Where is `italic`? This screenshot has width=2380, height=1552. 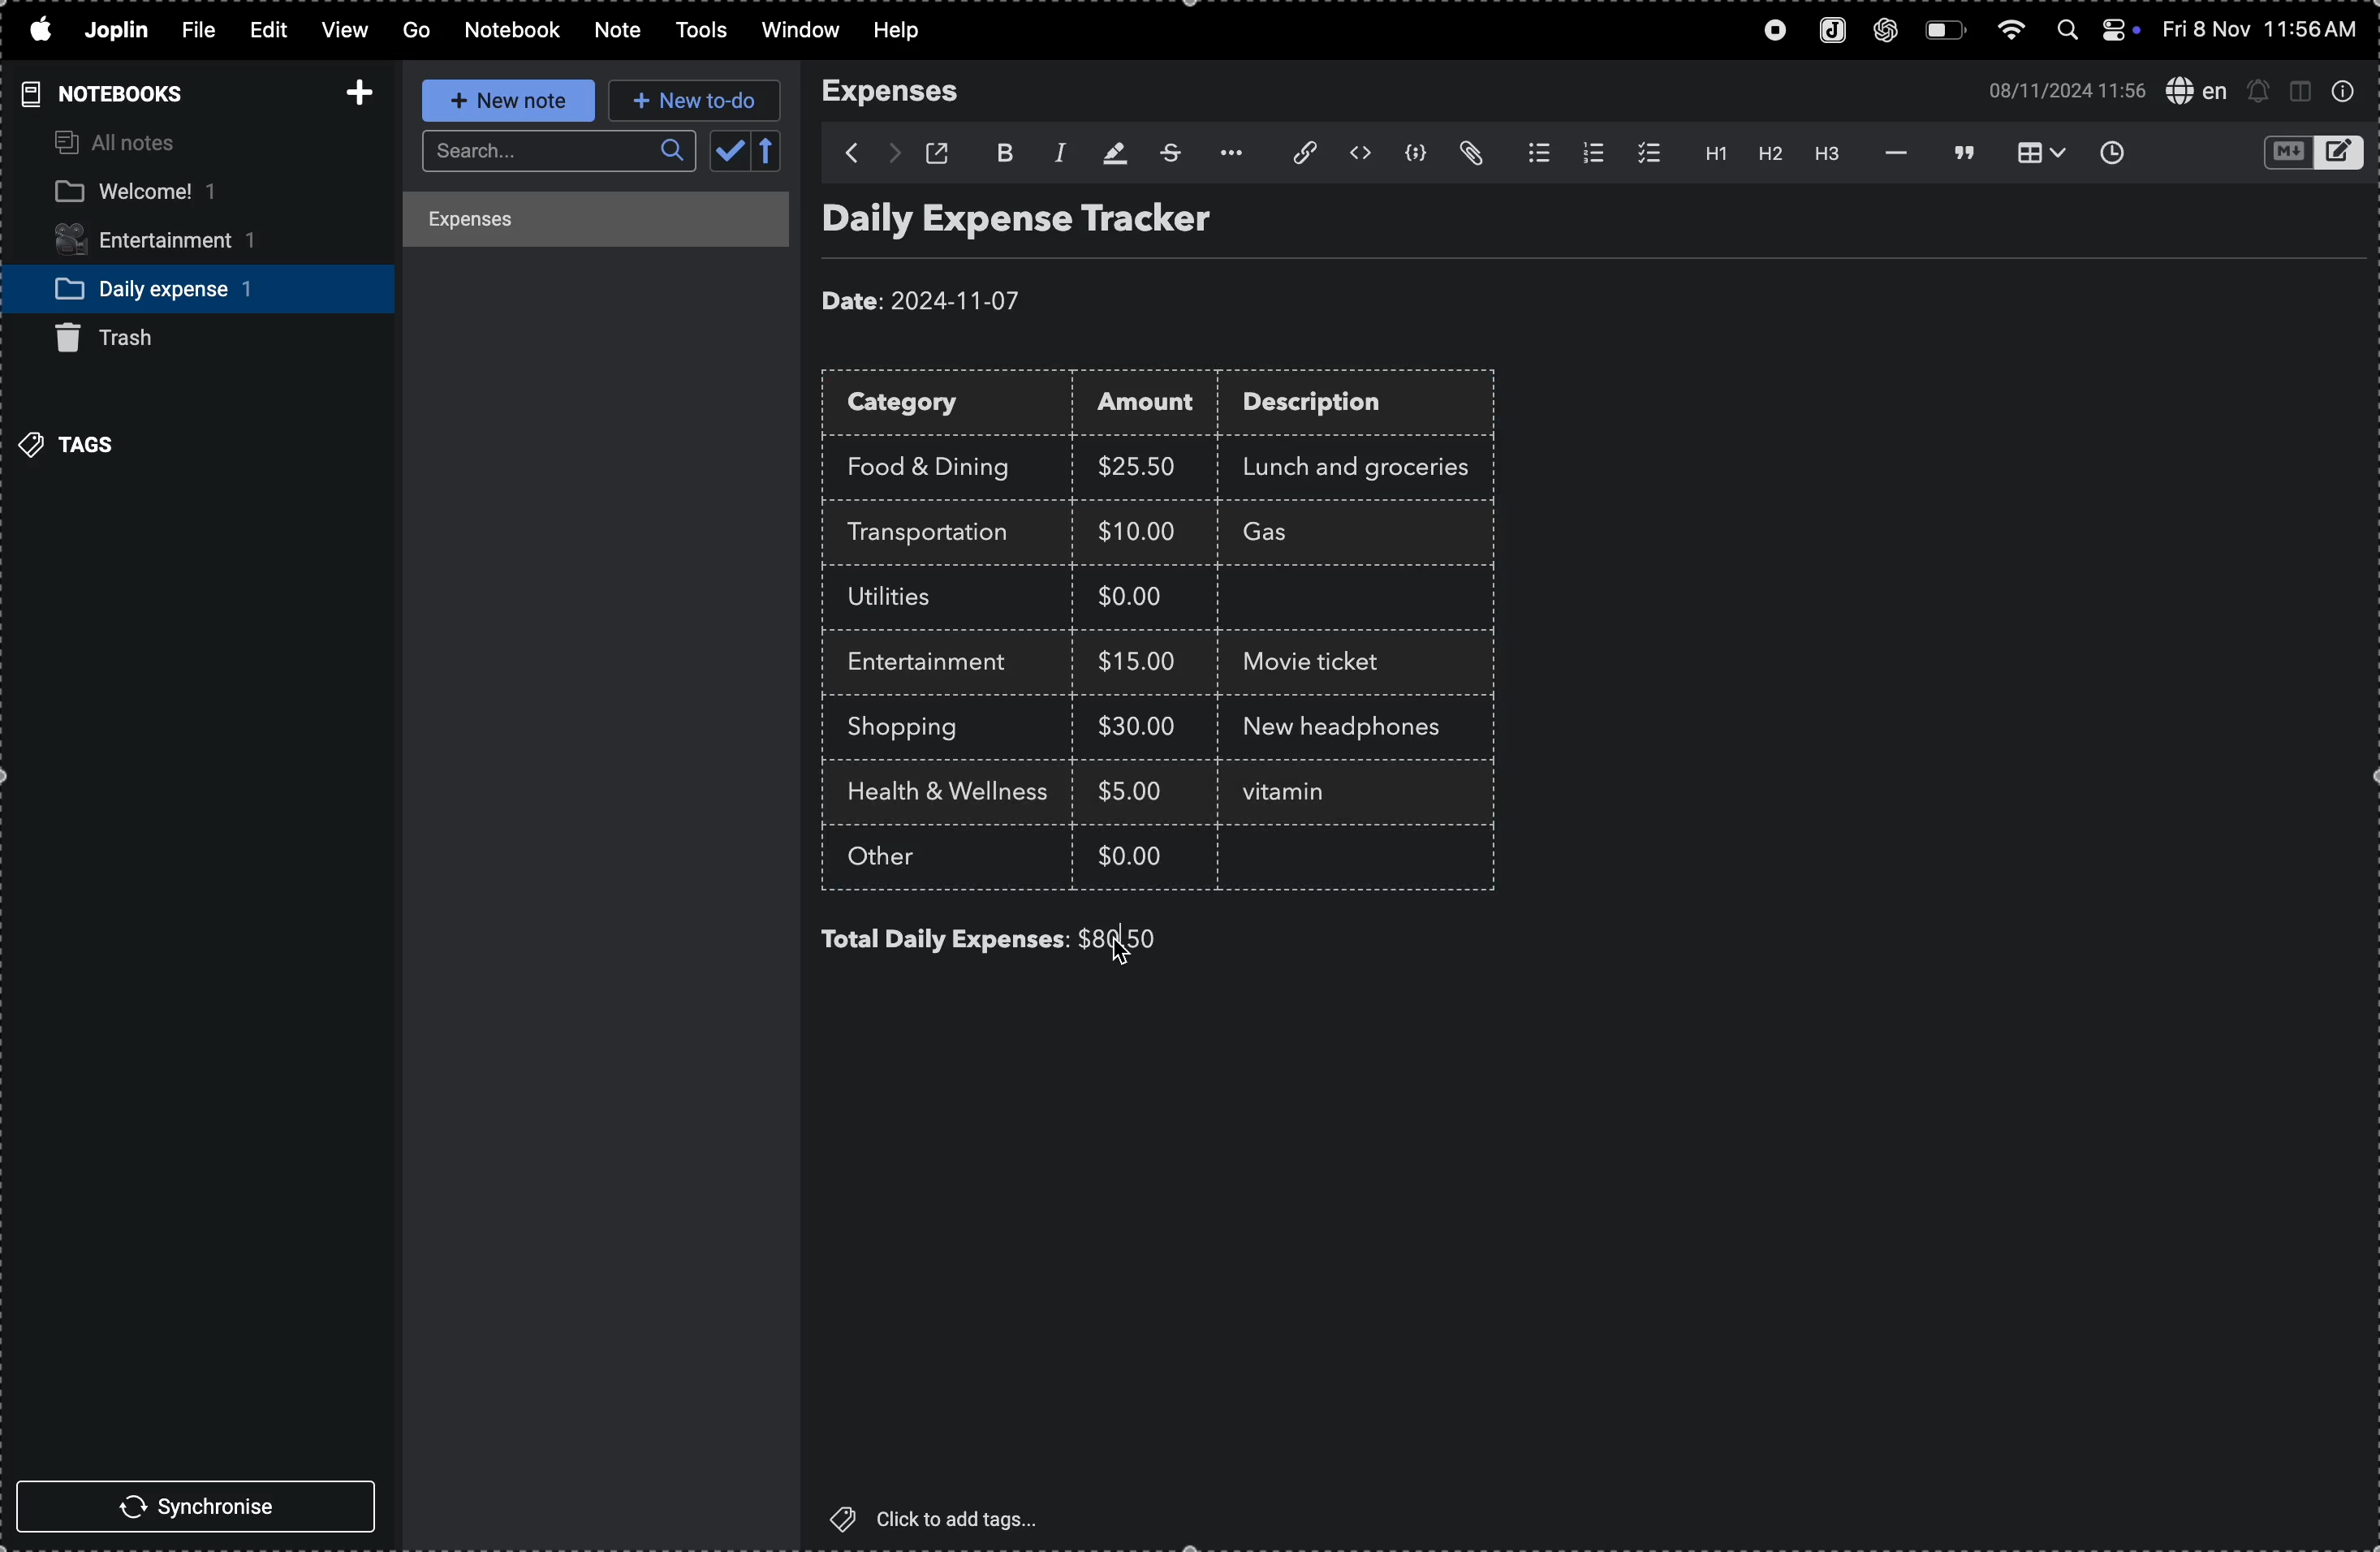
italic is located at coordinates (1054, 151).